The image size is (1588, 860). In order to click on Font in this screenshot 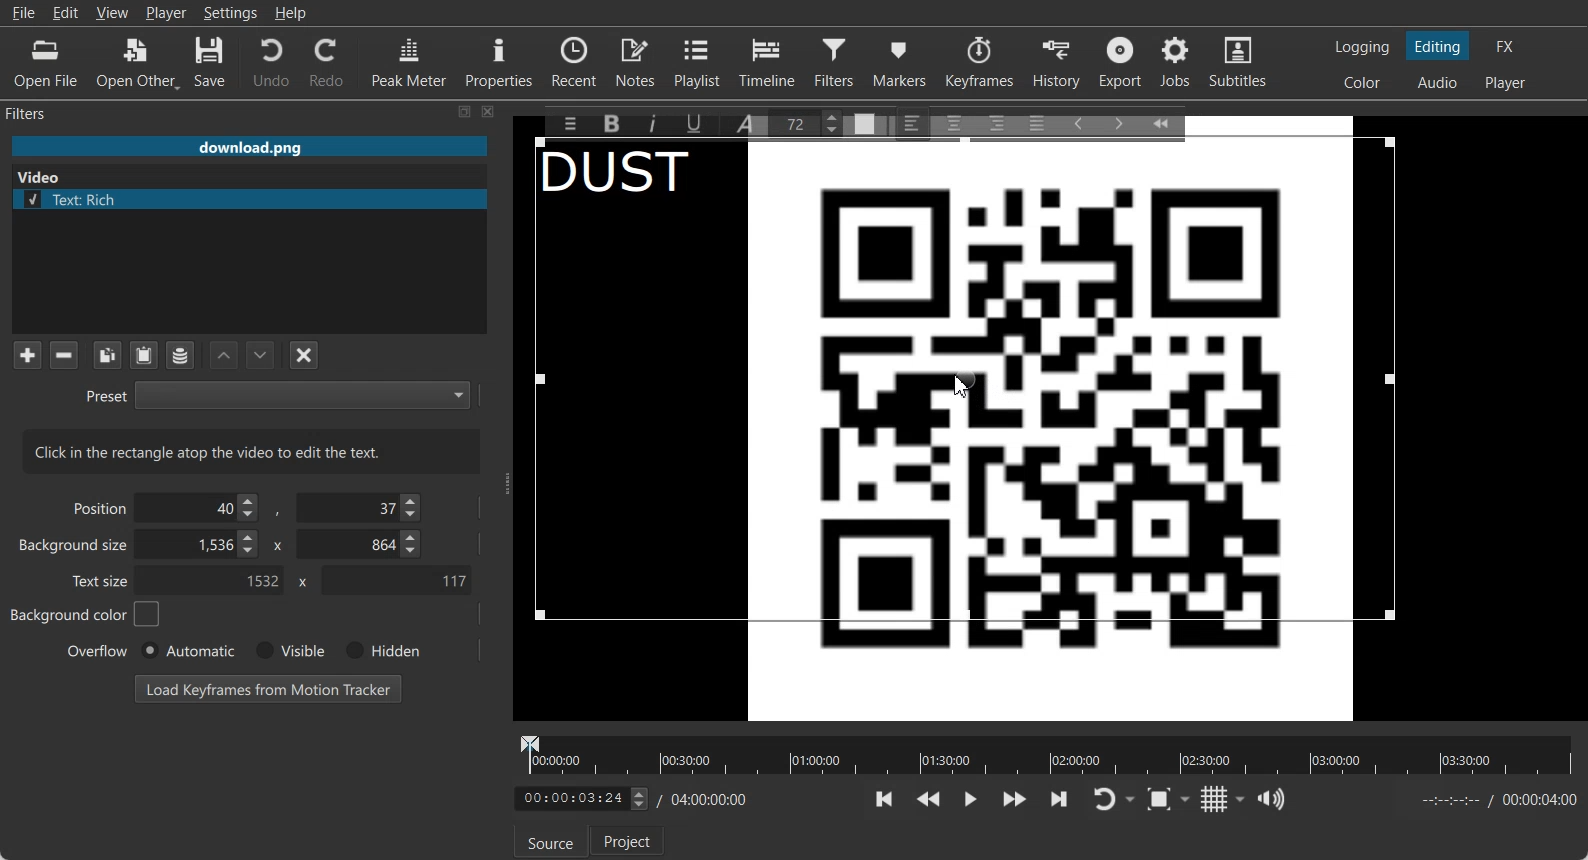, I will do `click(749, 122)`.